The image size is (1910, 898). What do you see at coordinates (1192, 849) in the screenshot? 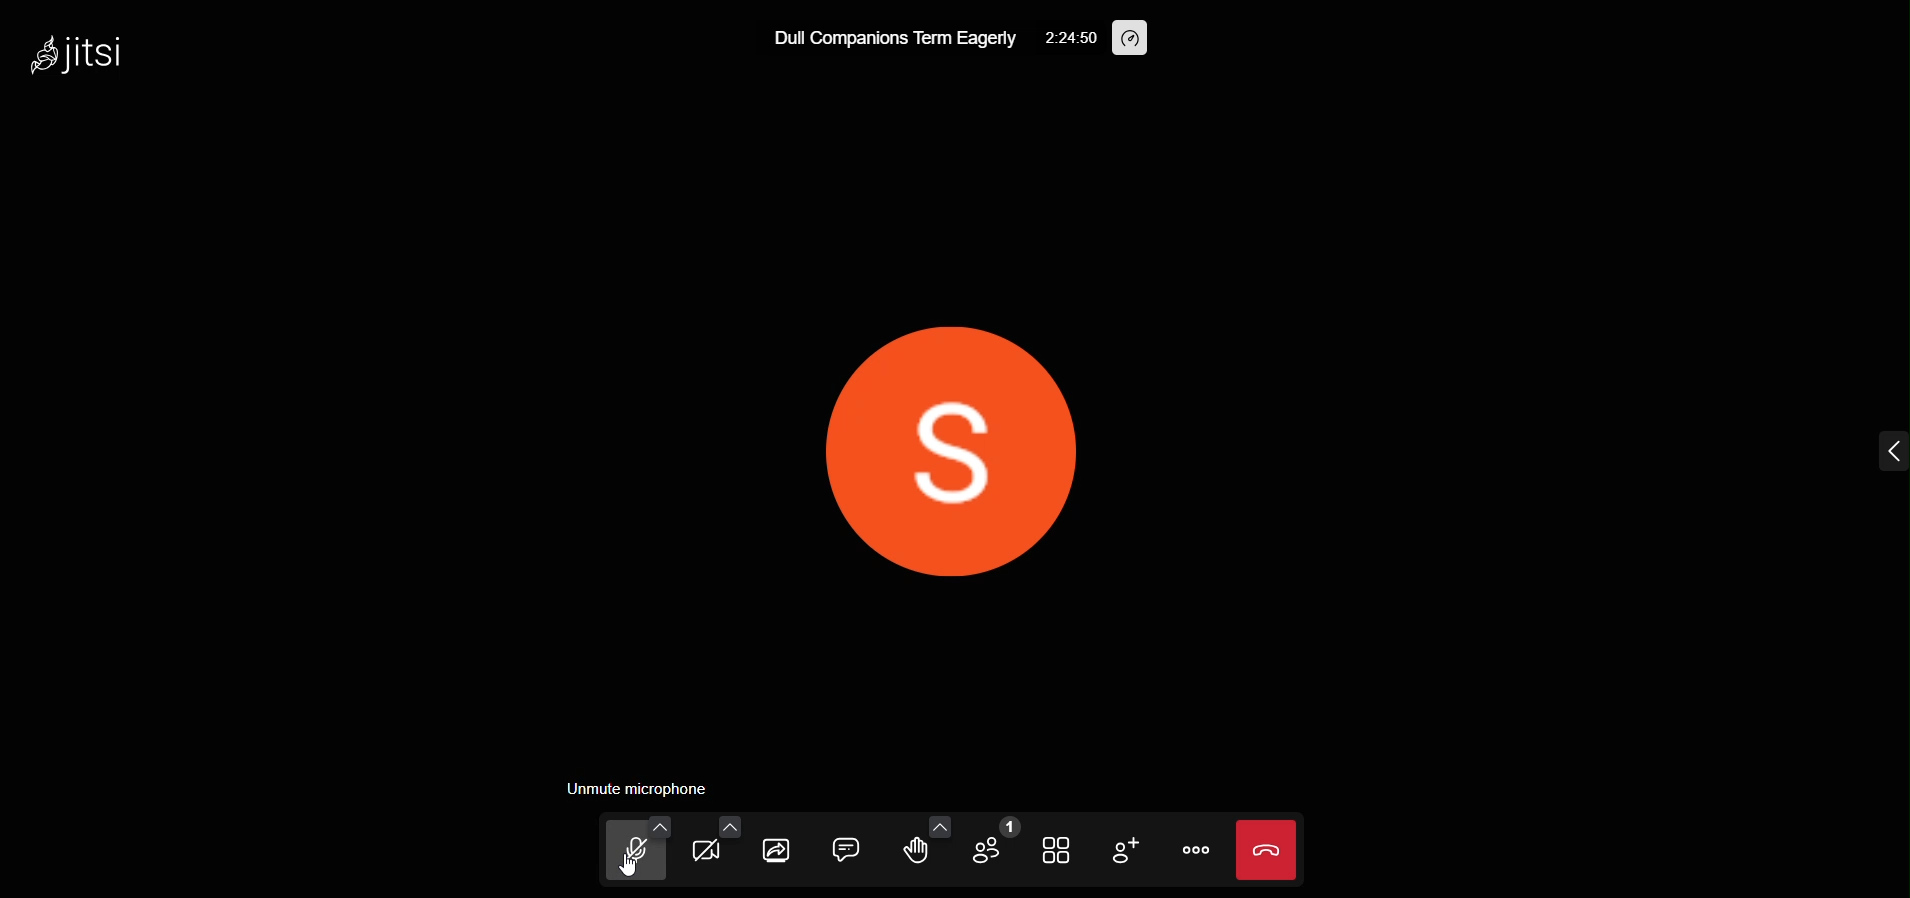
I see `more` at bounding box center [1192, 849].